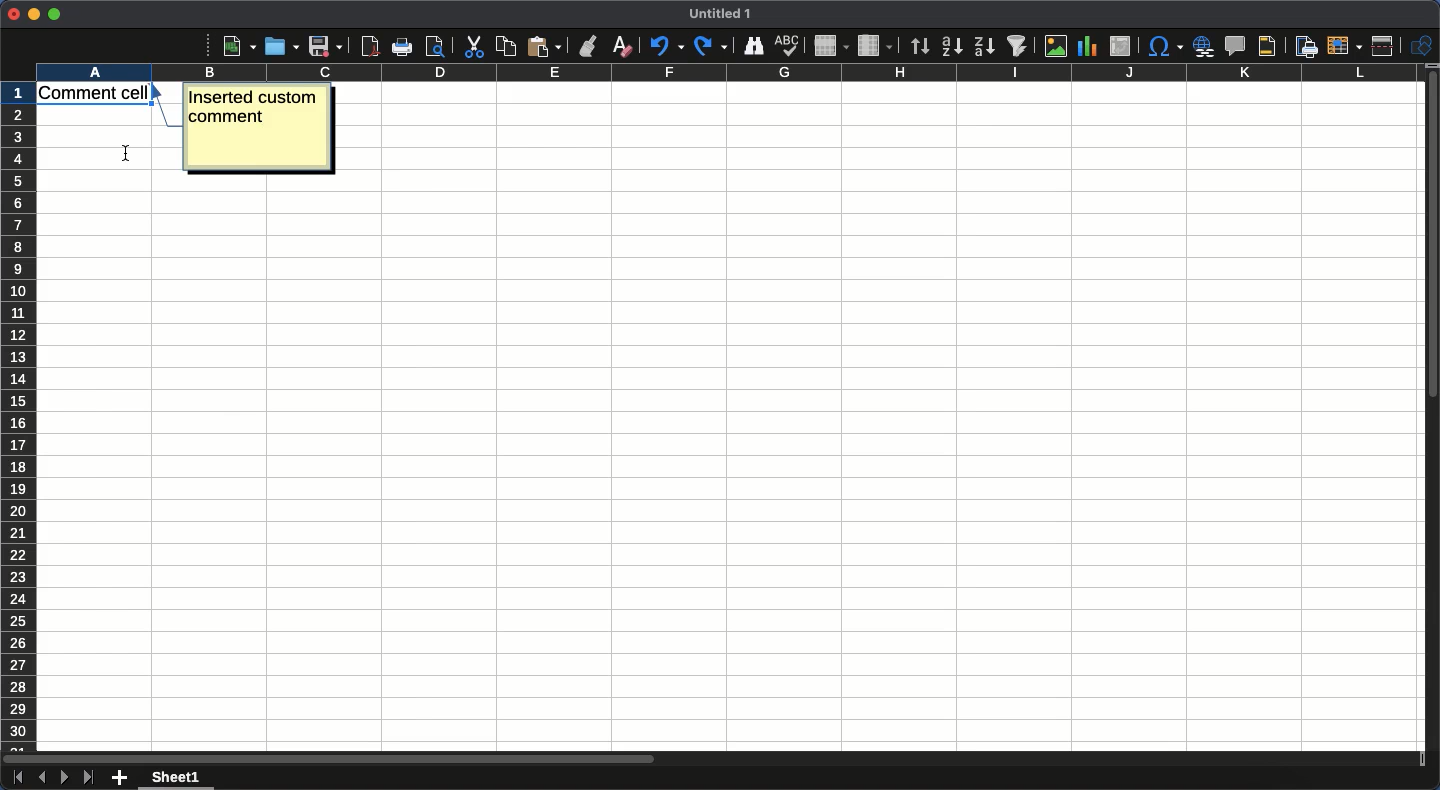  Describe the element at coordinates (1344, 45) in the screenshot. I see `Freeze rows and columns` at that location.